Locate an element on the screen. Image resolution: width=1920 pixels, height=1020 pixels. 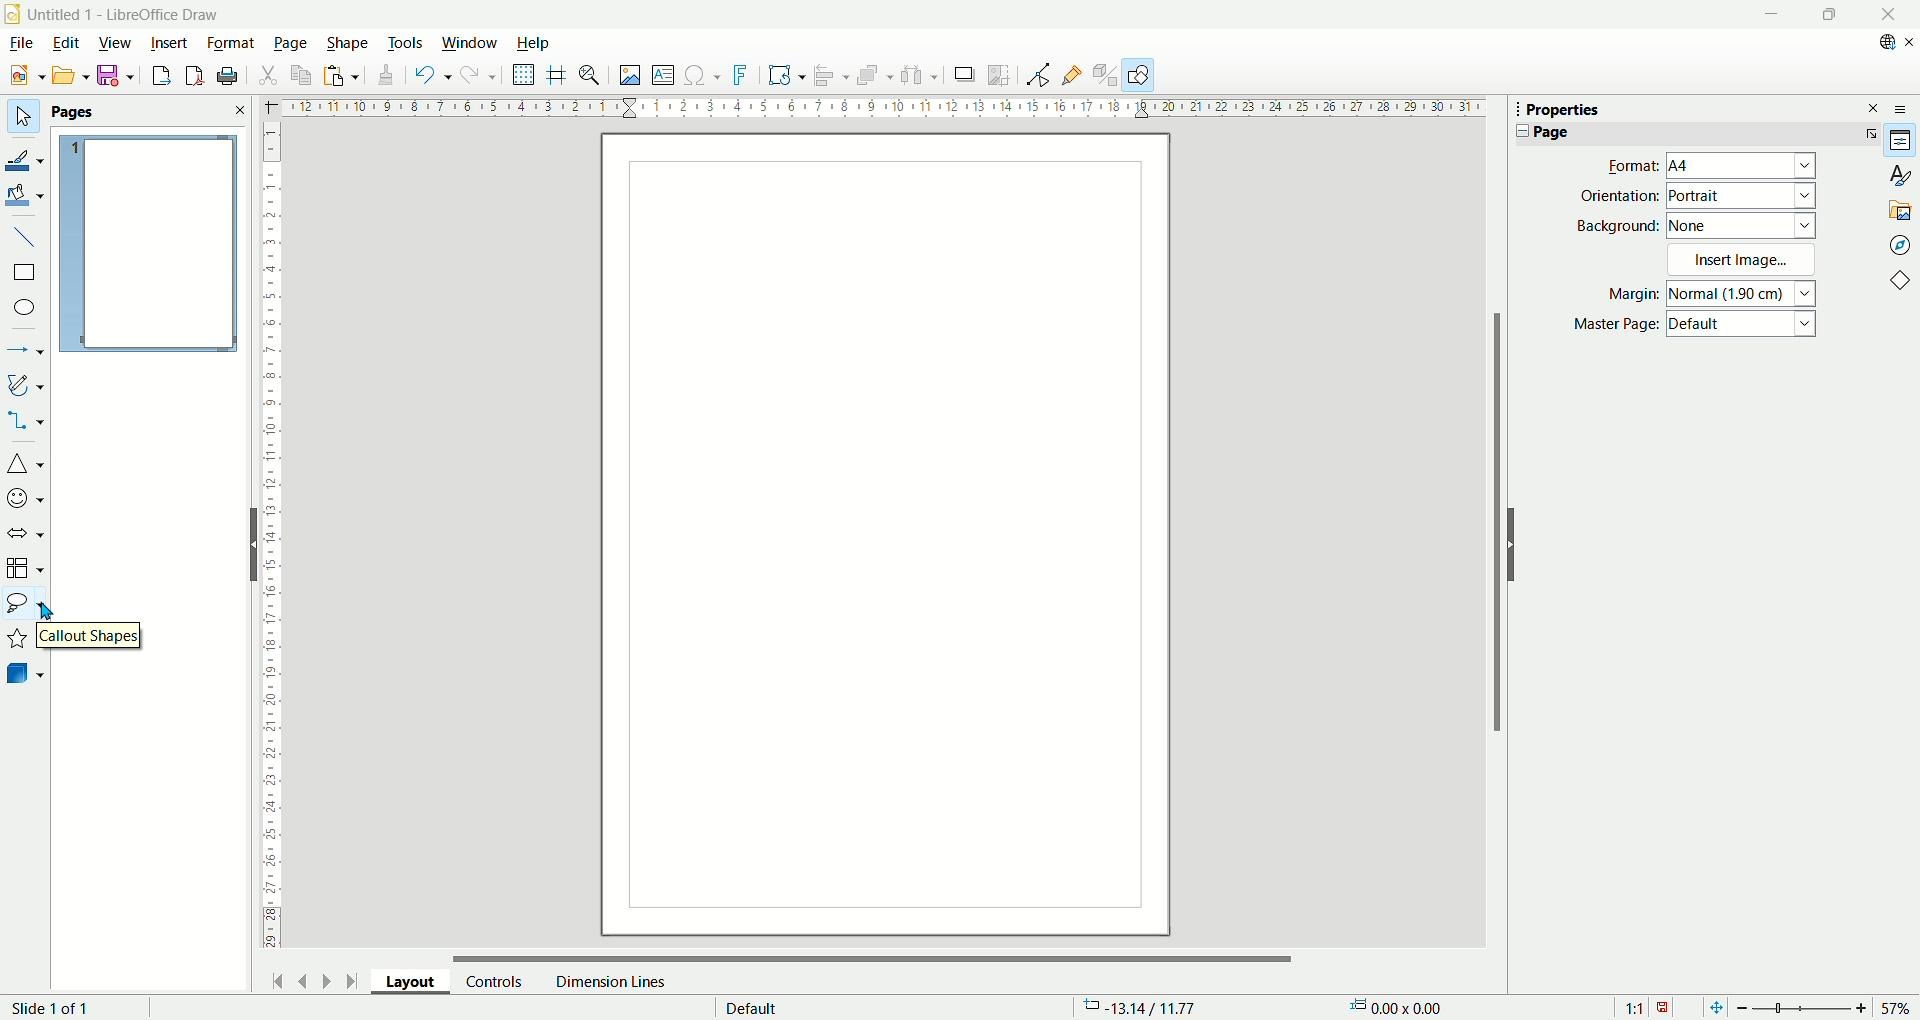
window is located at coordinates (470, 44).